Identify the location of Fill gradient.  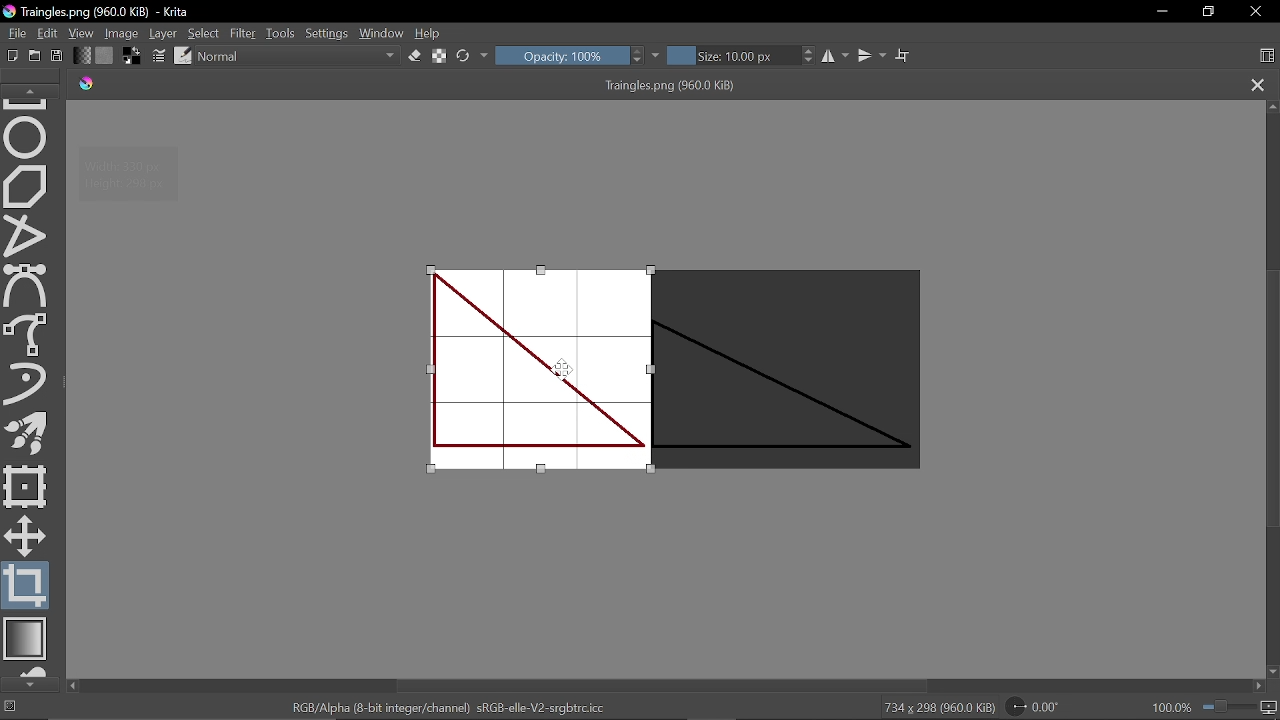
(82, 55).